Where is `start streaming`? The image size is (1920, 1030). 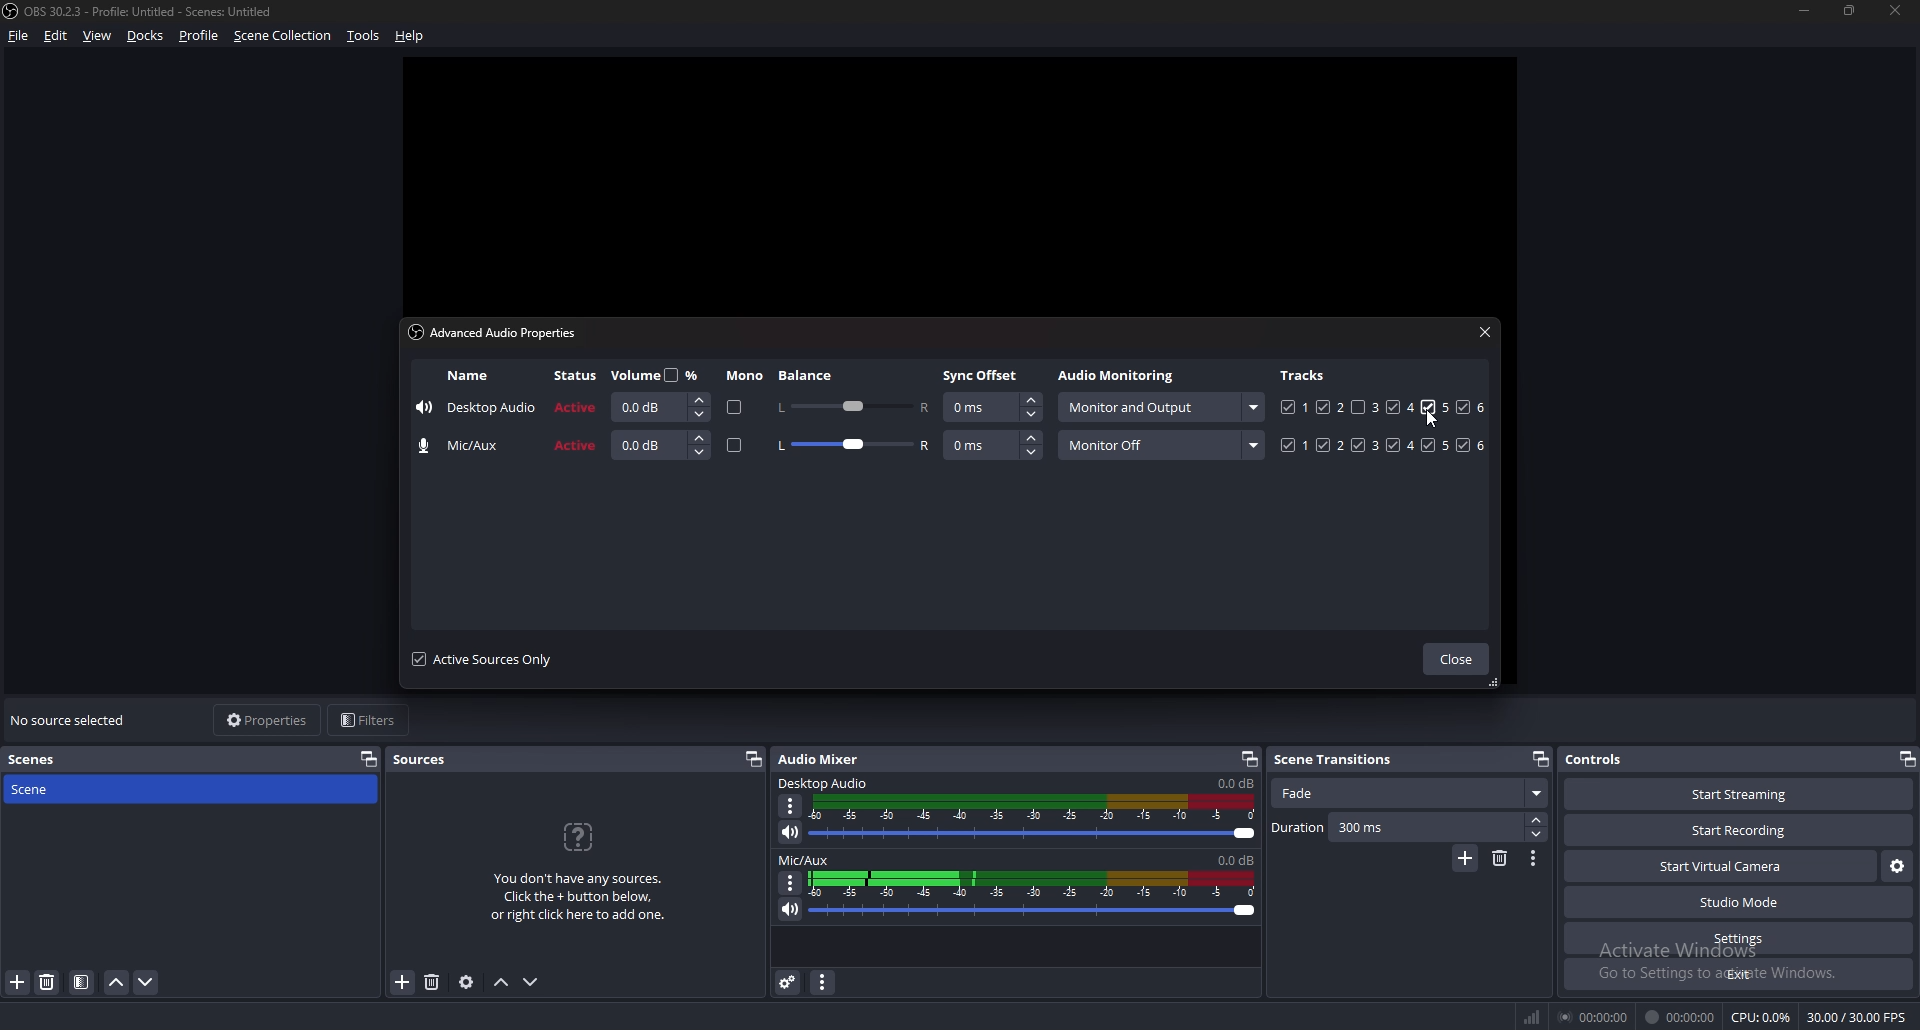 start streaming is located at coordinates (1727, 795).